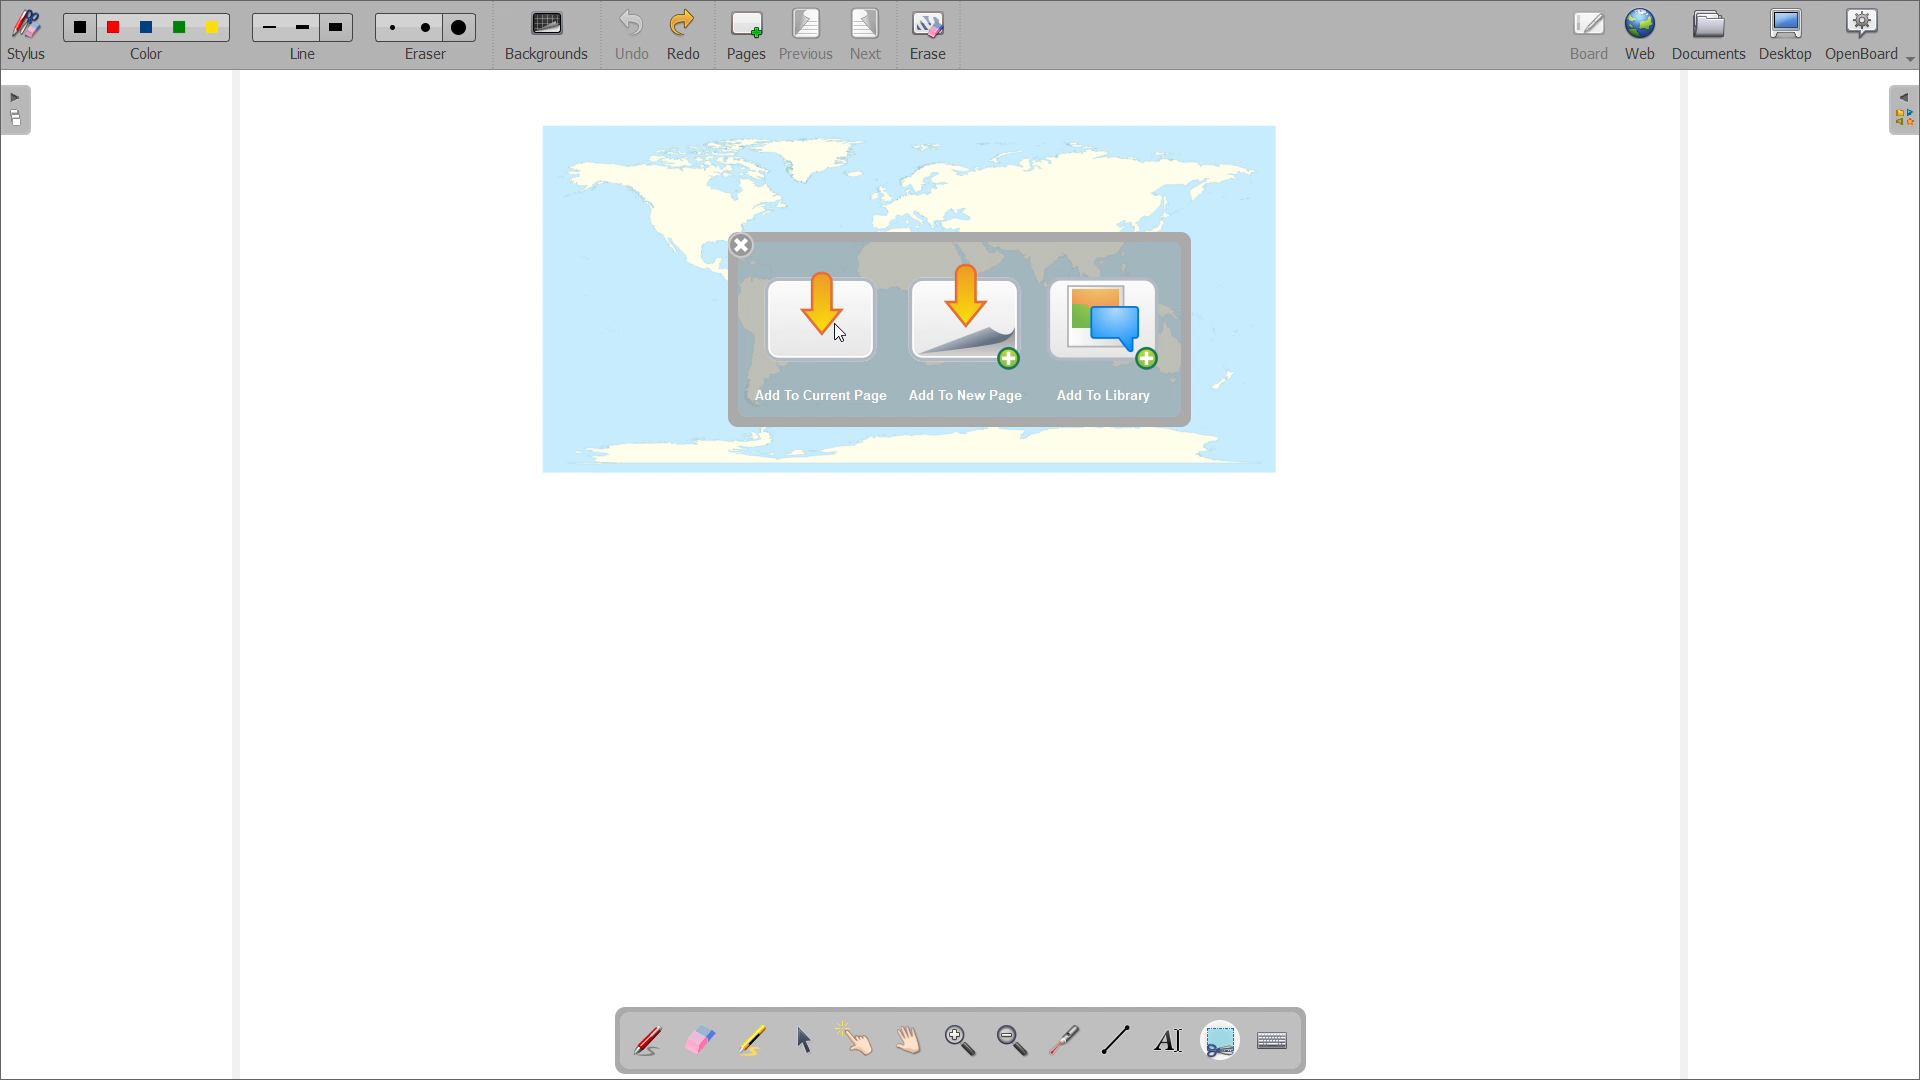  I want to click on documents, so click(1710, 34).